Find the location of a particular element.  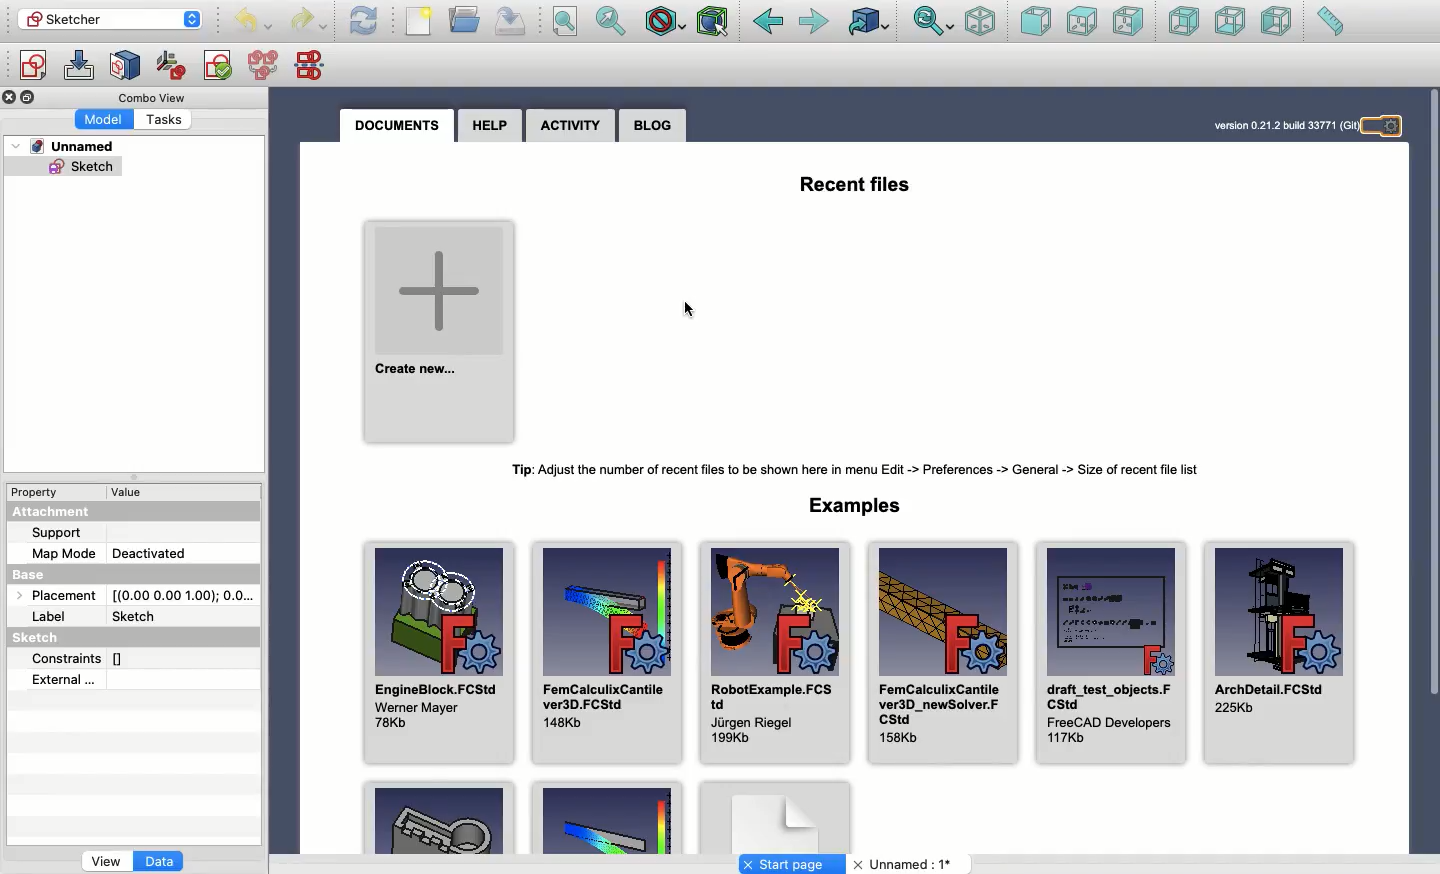

Create new is located at coordinates (442, 331).